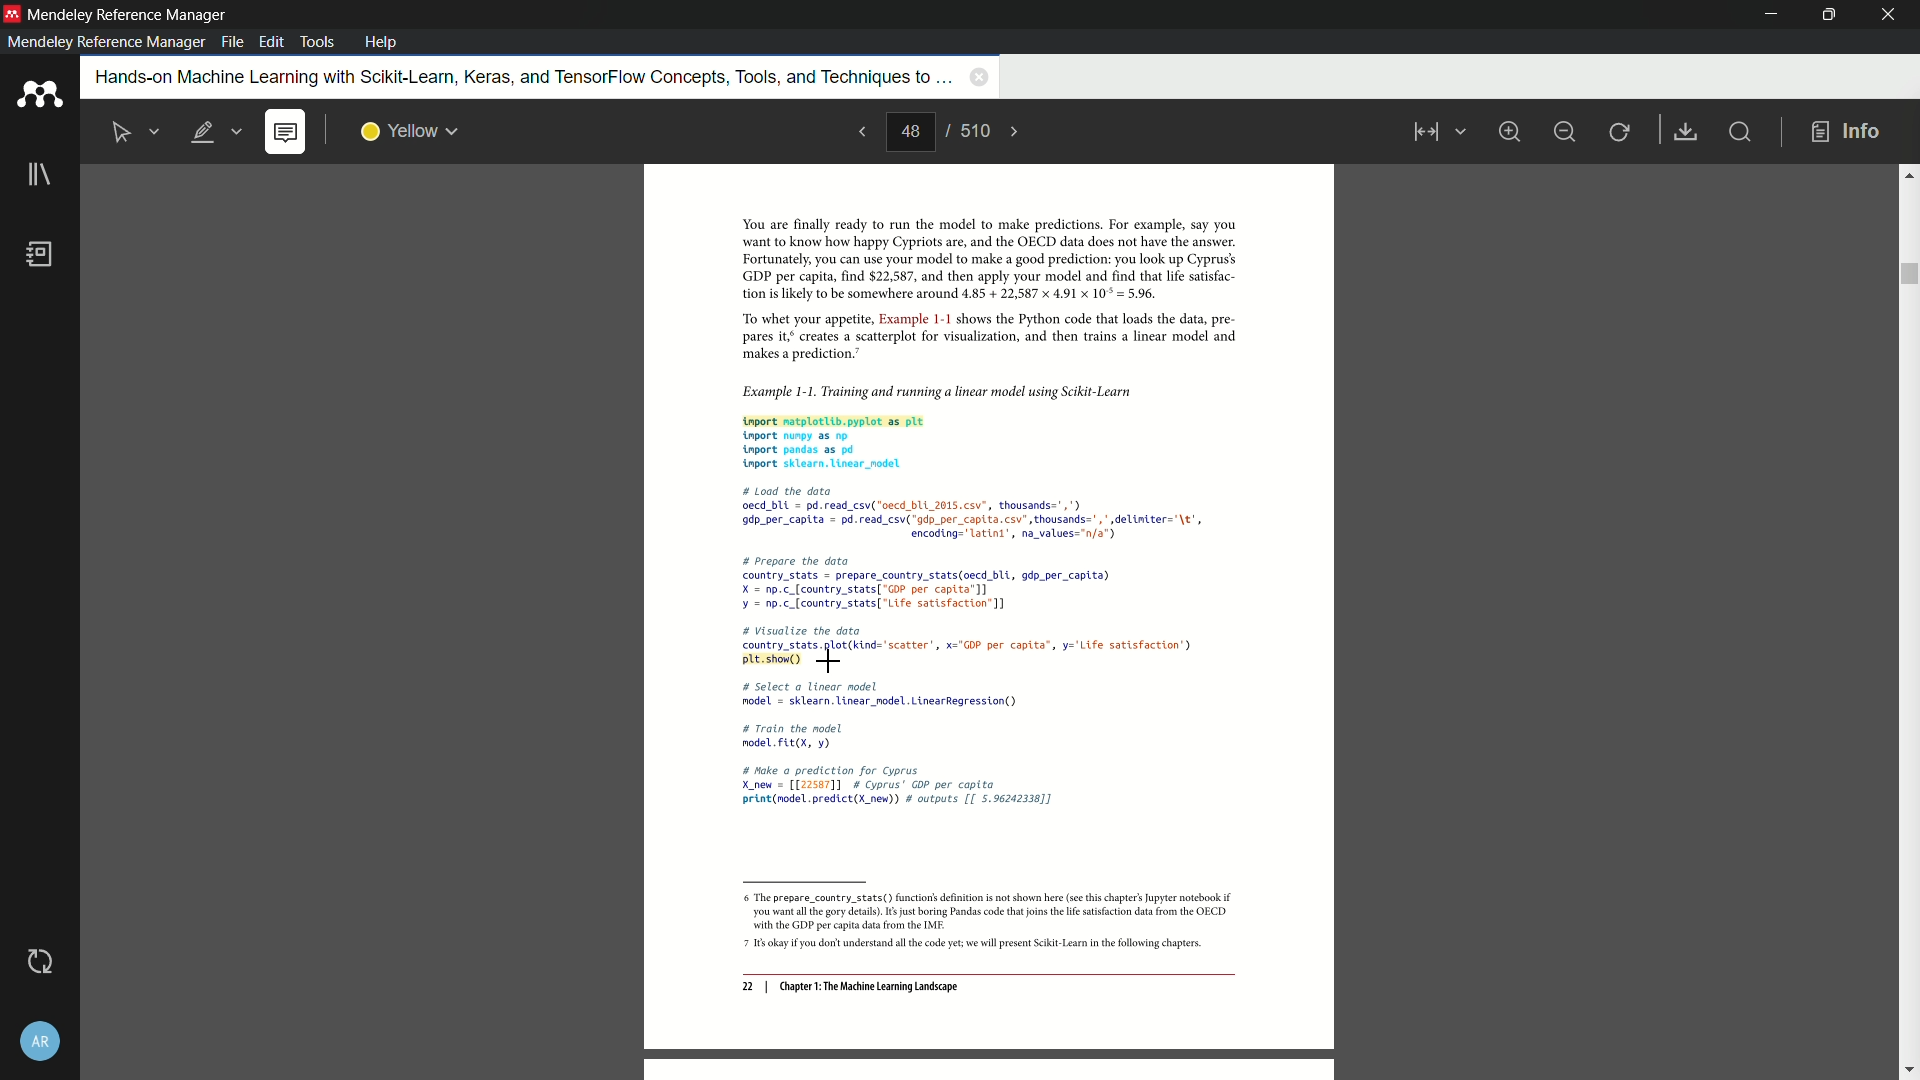  Describe the element at coordinates (1621, 133) in the screenshot. I see `rotate` at that location.